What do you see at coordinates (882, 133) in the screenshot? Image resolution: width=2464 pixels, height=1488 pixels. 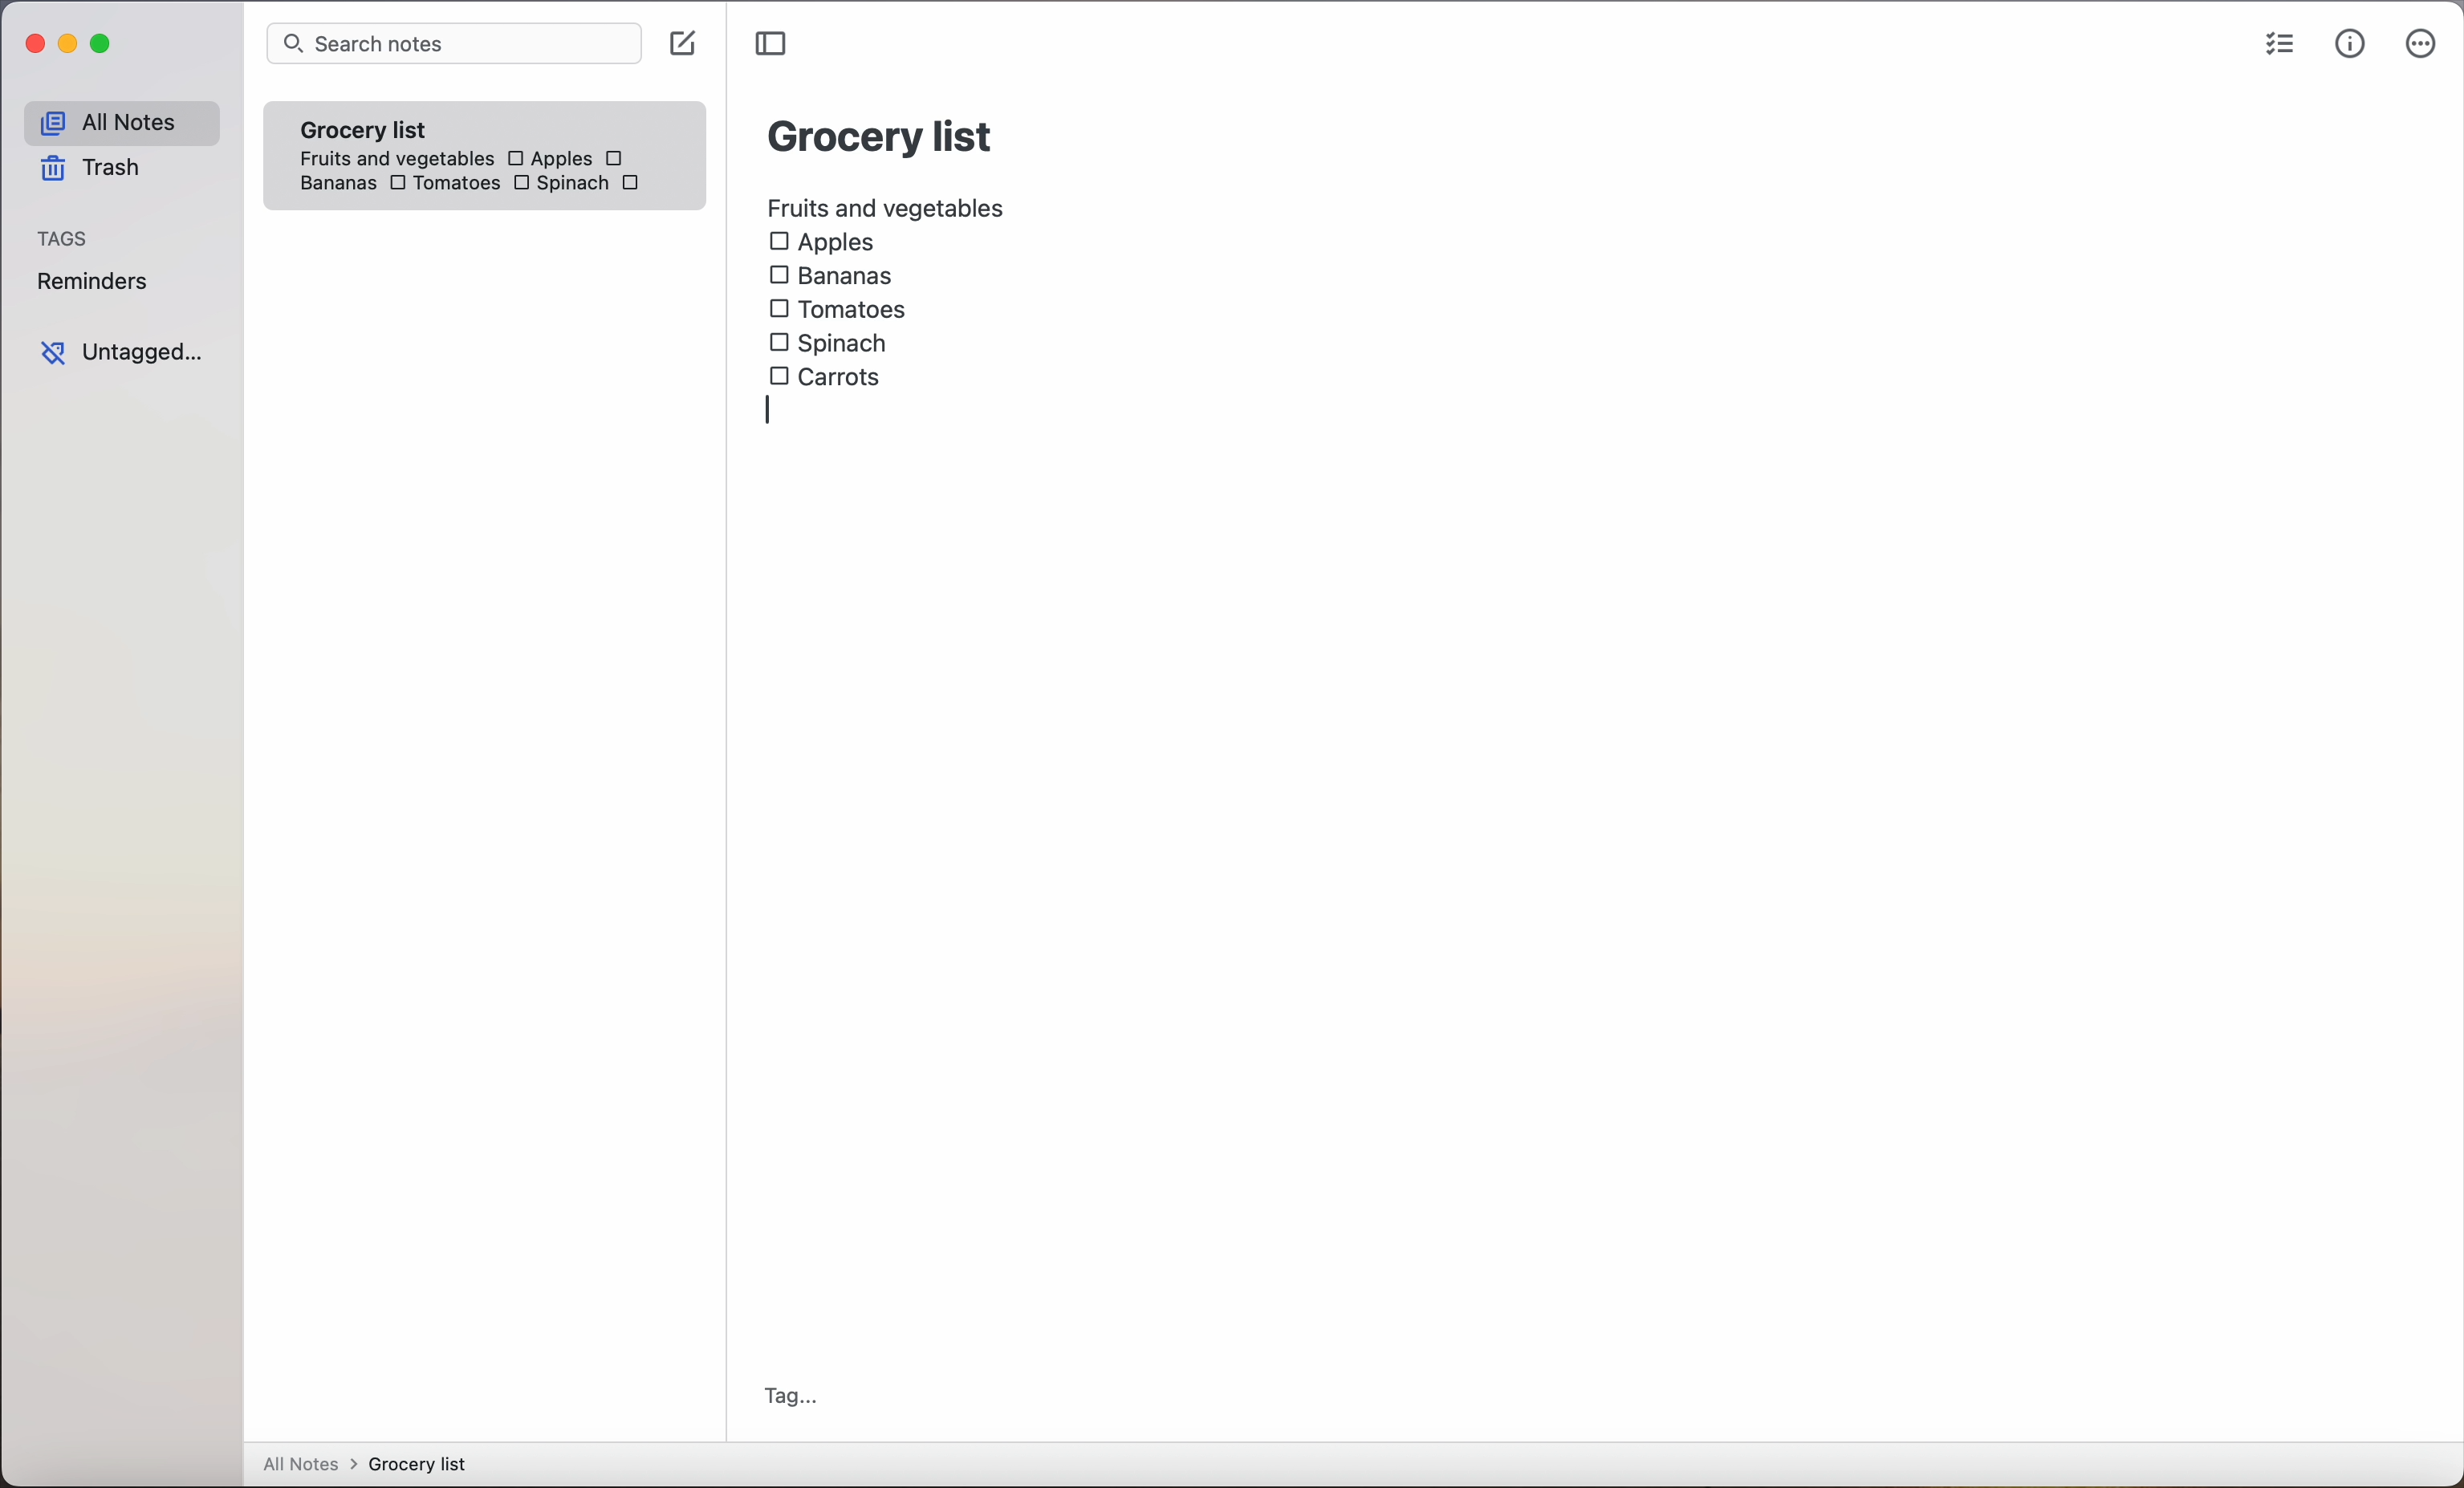 I see `grocery list` at bounding box center [882, 133].